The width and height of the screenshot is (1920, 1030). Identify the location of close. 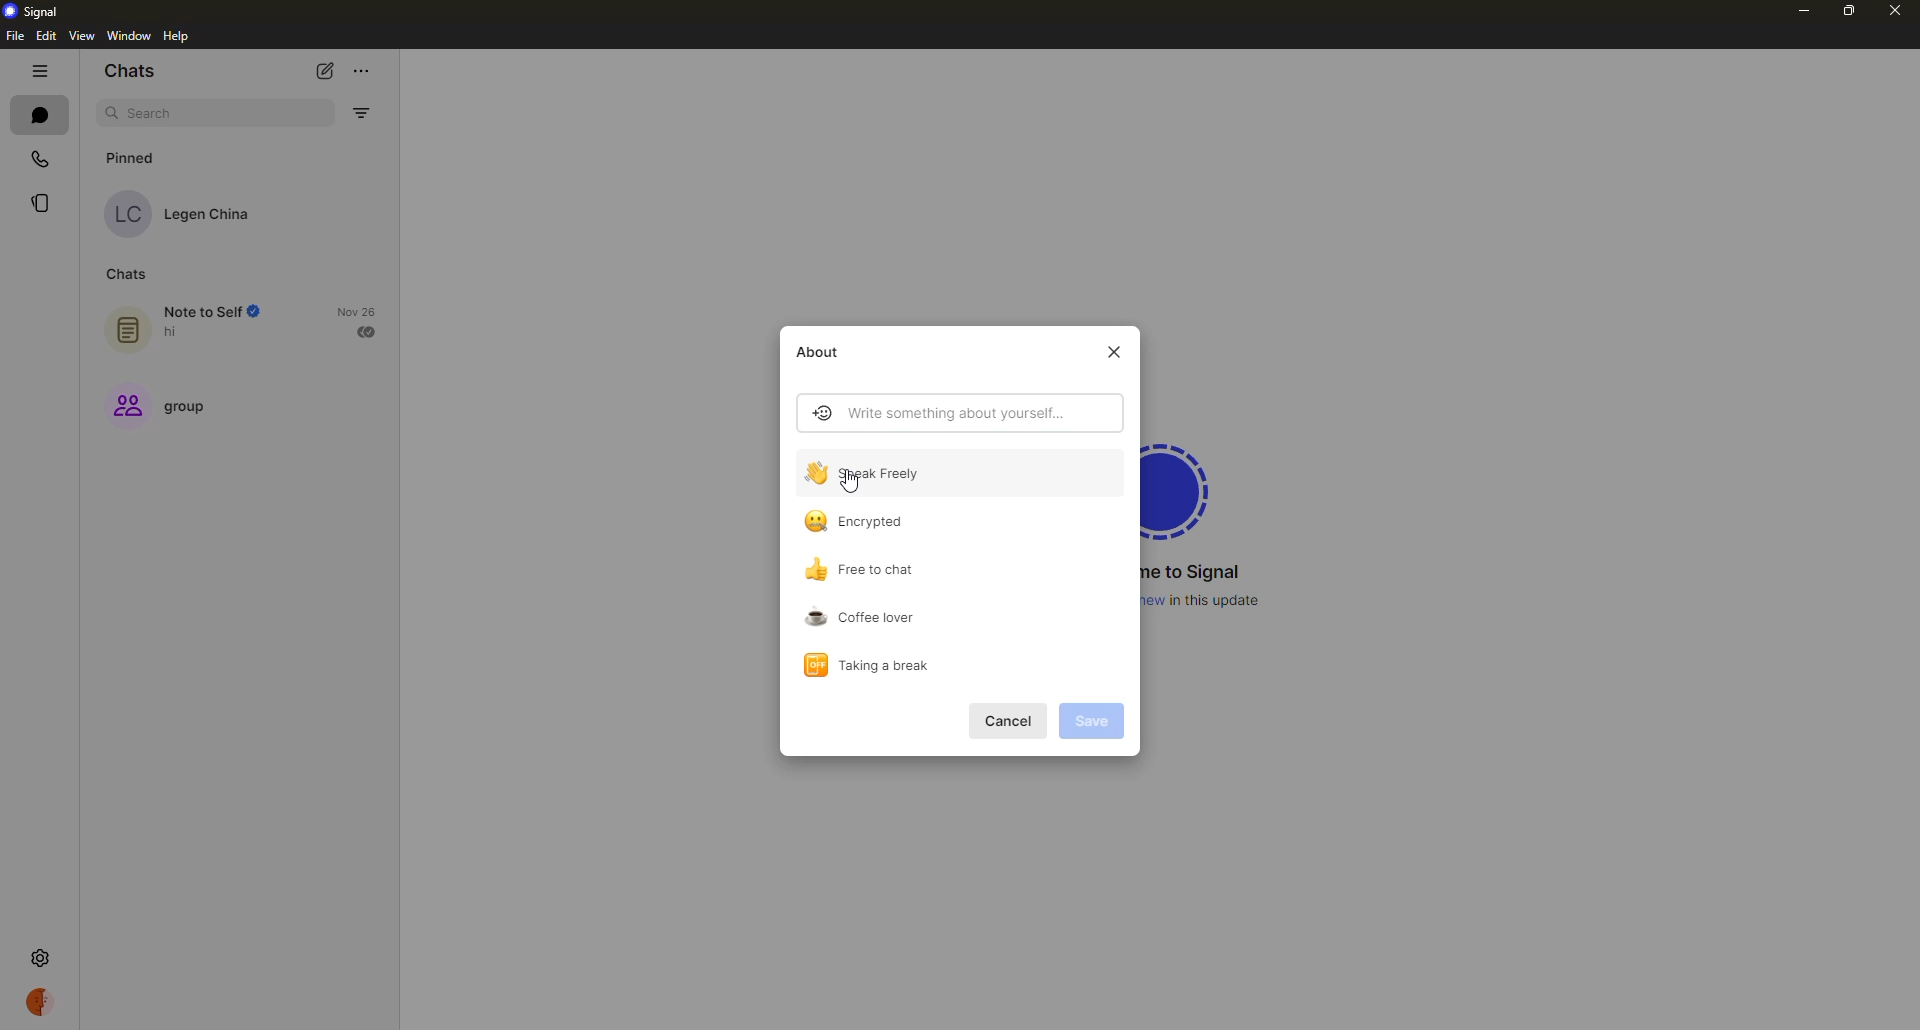
(1112, 352).